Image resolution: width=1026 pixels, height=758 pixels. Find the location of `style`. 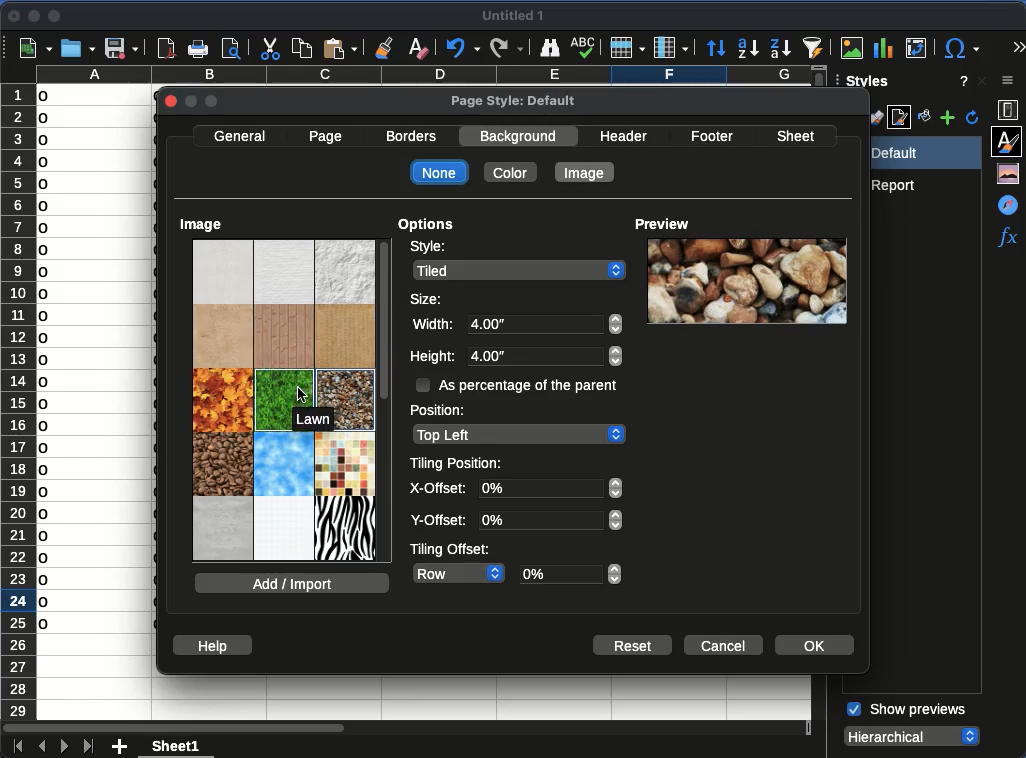

style is located at coordinates (427, 249).